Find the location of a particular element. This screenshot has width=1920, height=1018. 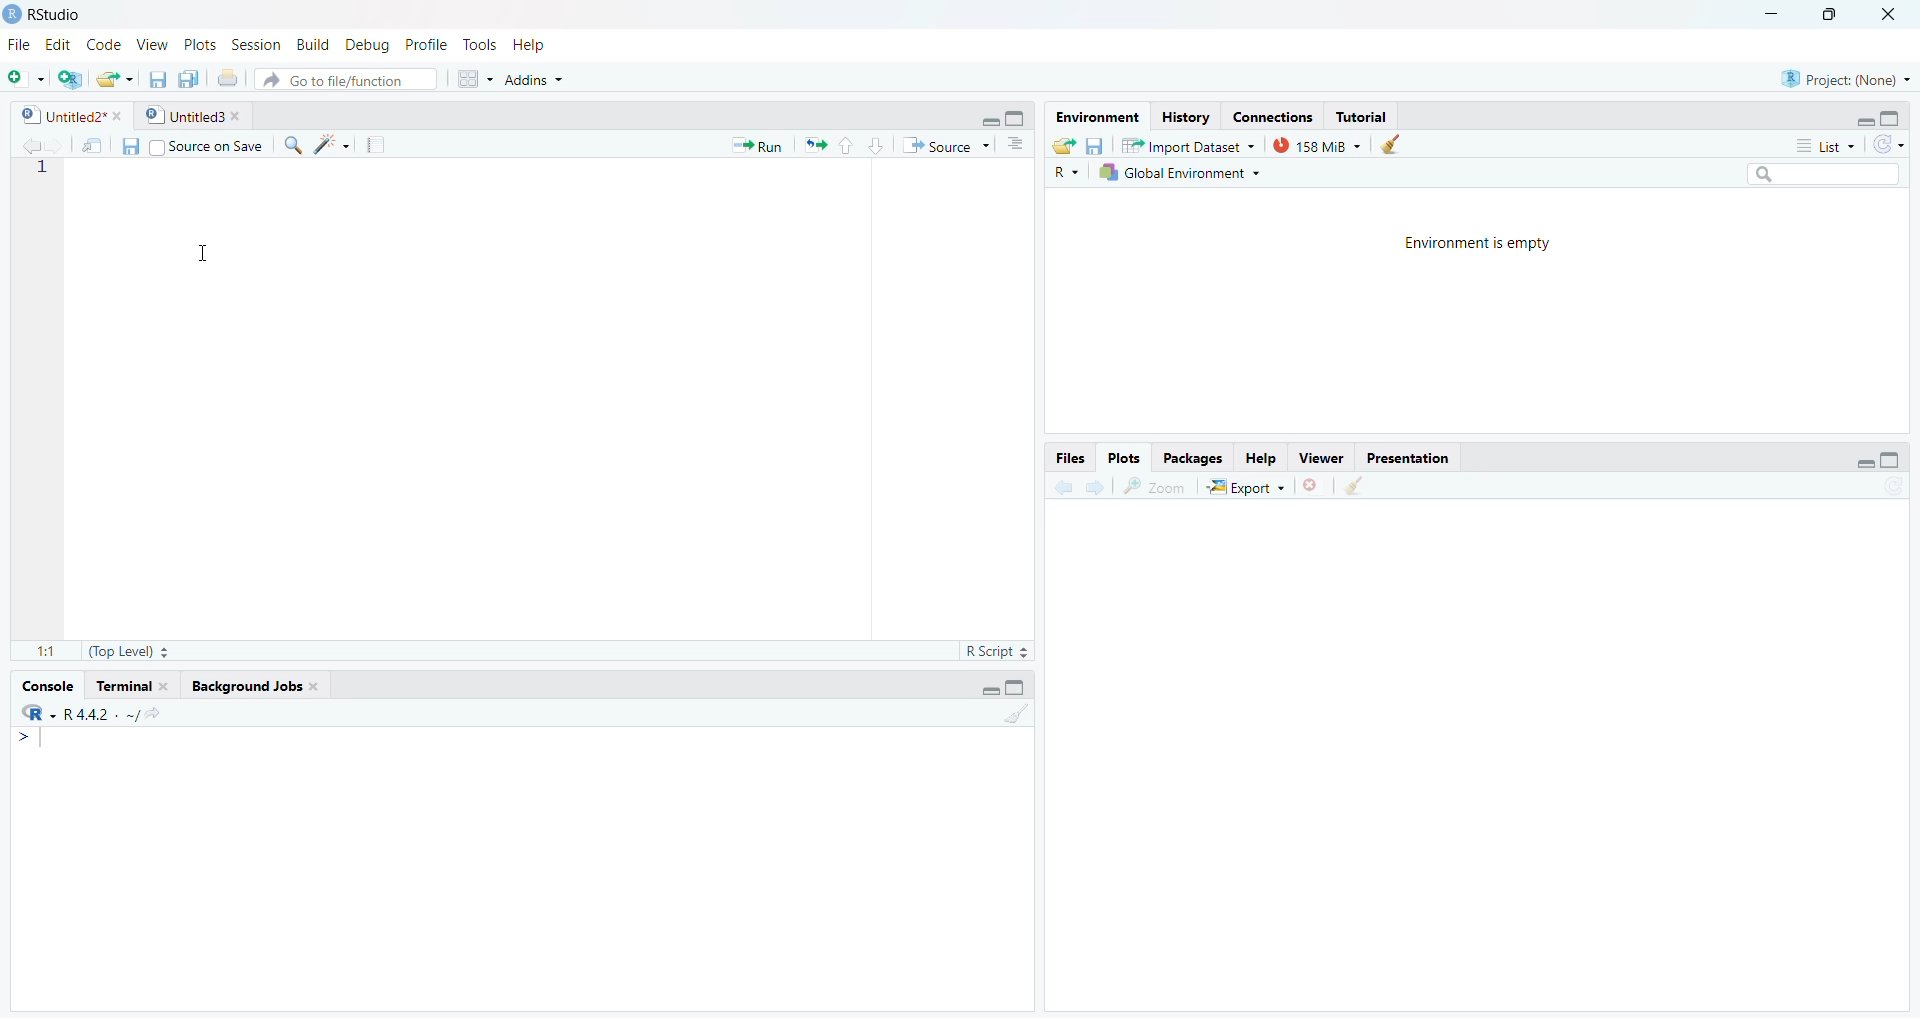

Console is located at coordinates (52, 682).